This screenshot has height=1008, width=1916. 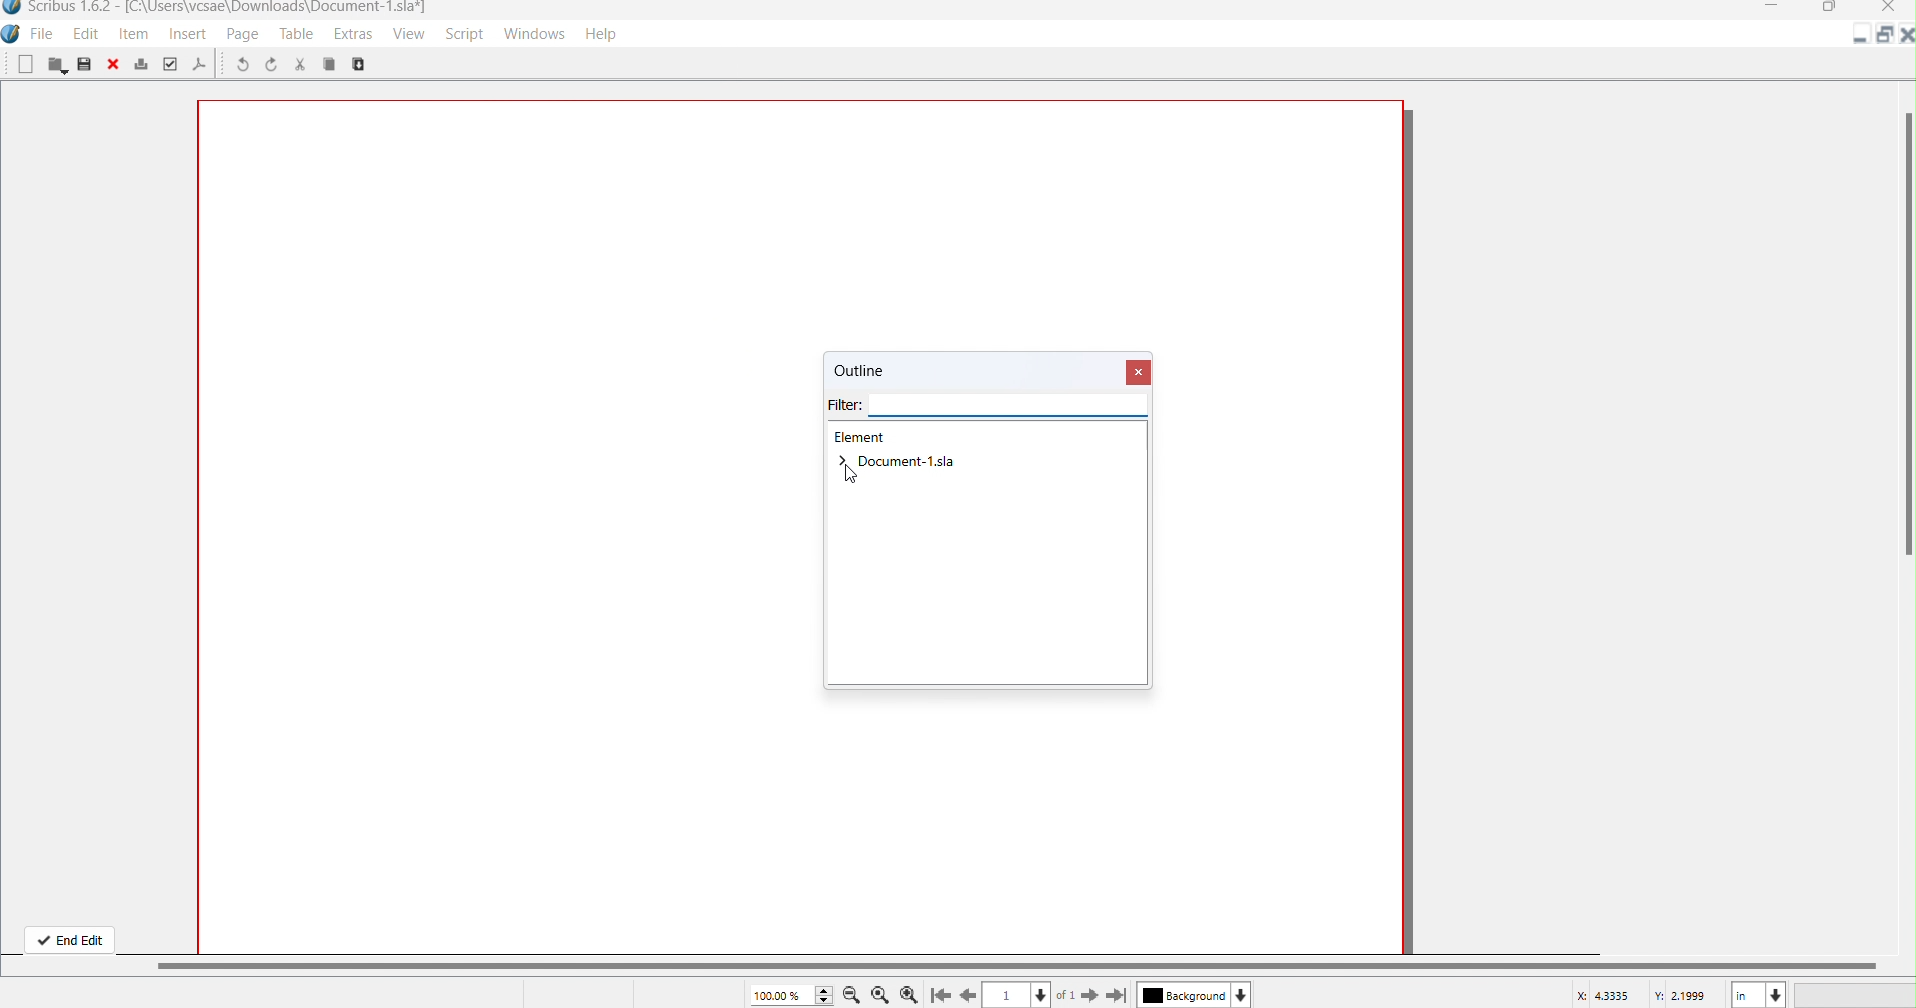 I want to click on Edit, so click(x=85, y=35).